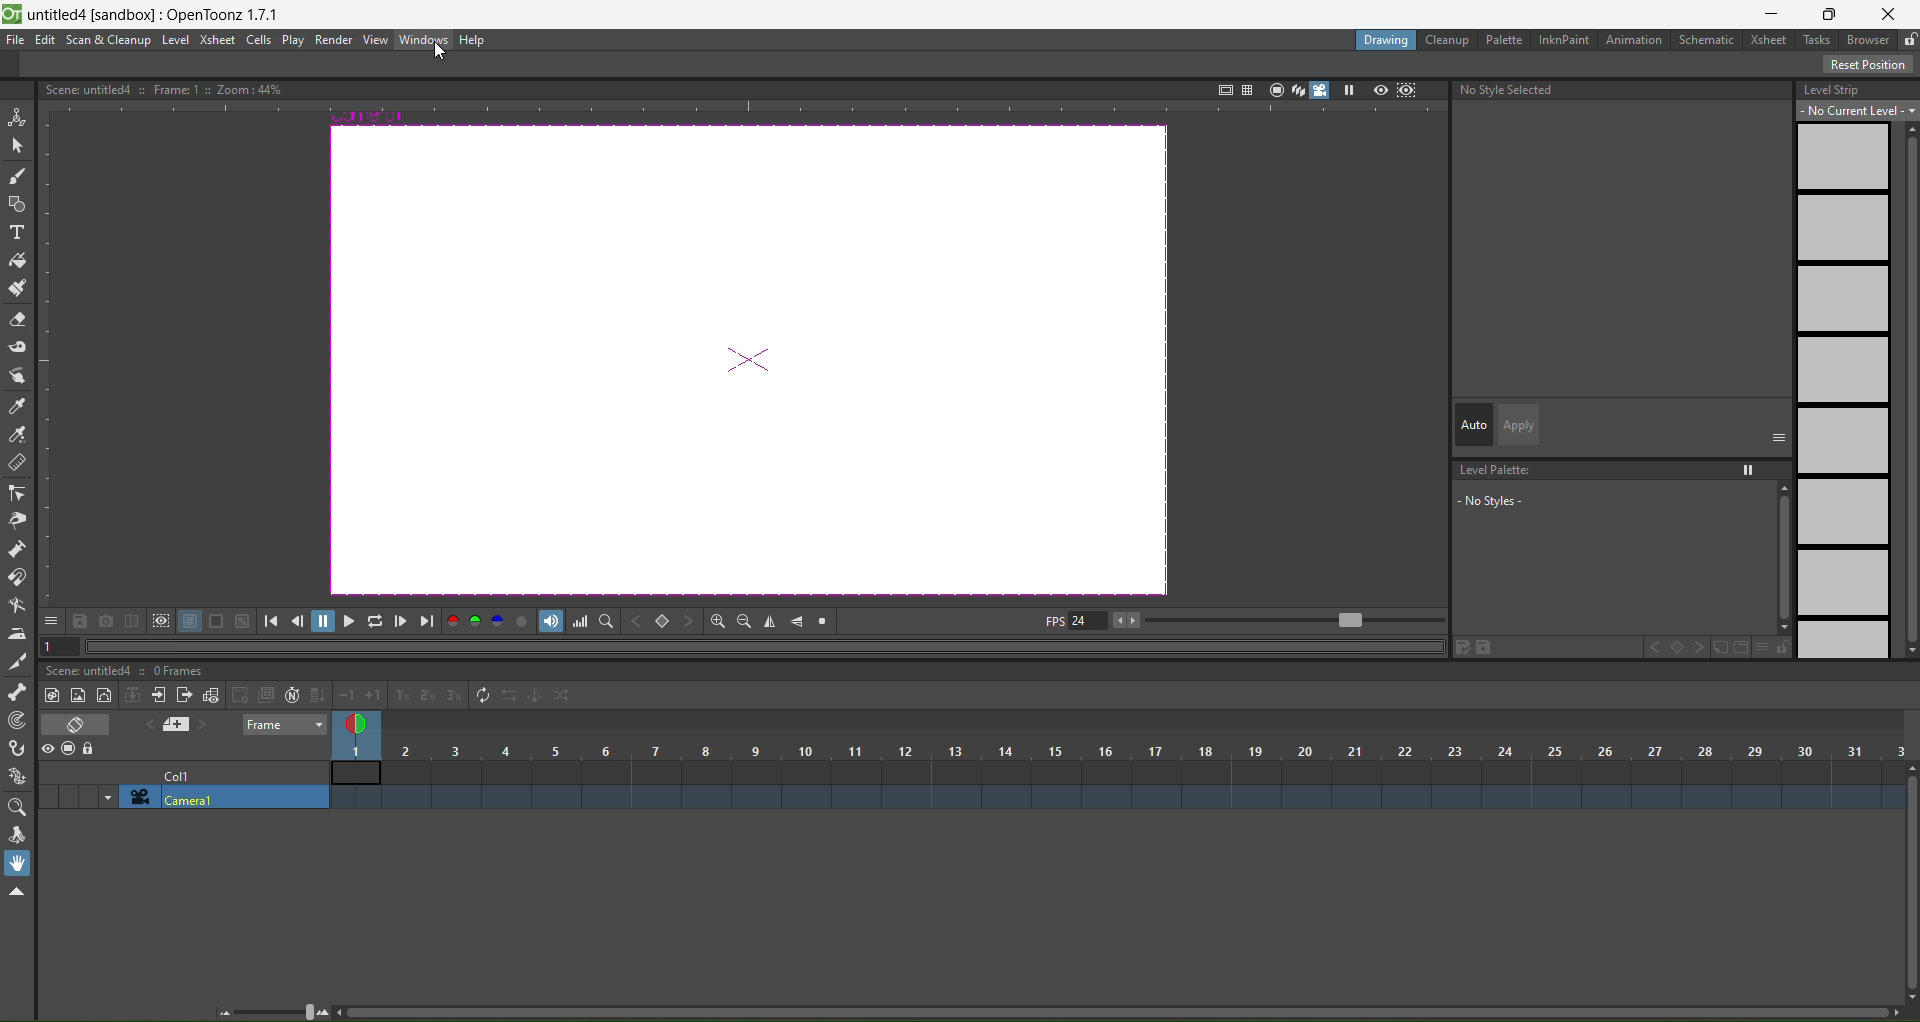 This screenshot has height=1022, width=1920. I want to click on repeat, so click(478, 694).